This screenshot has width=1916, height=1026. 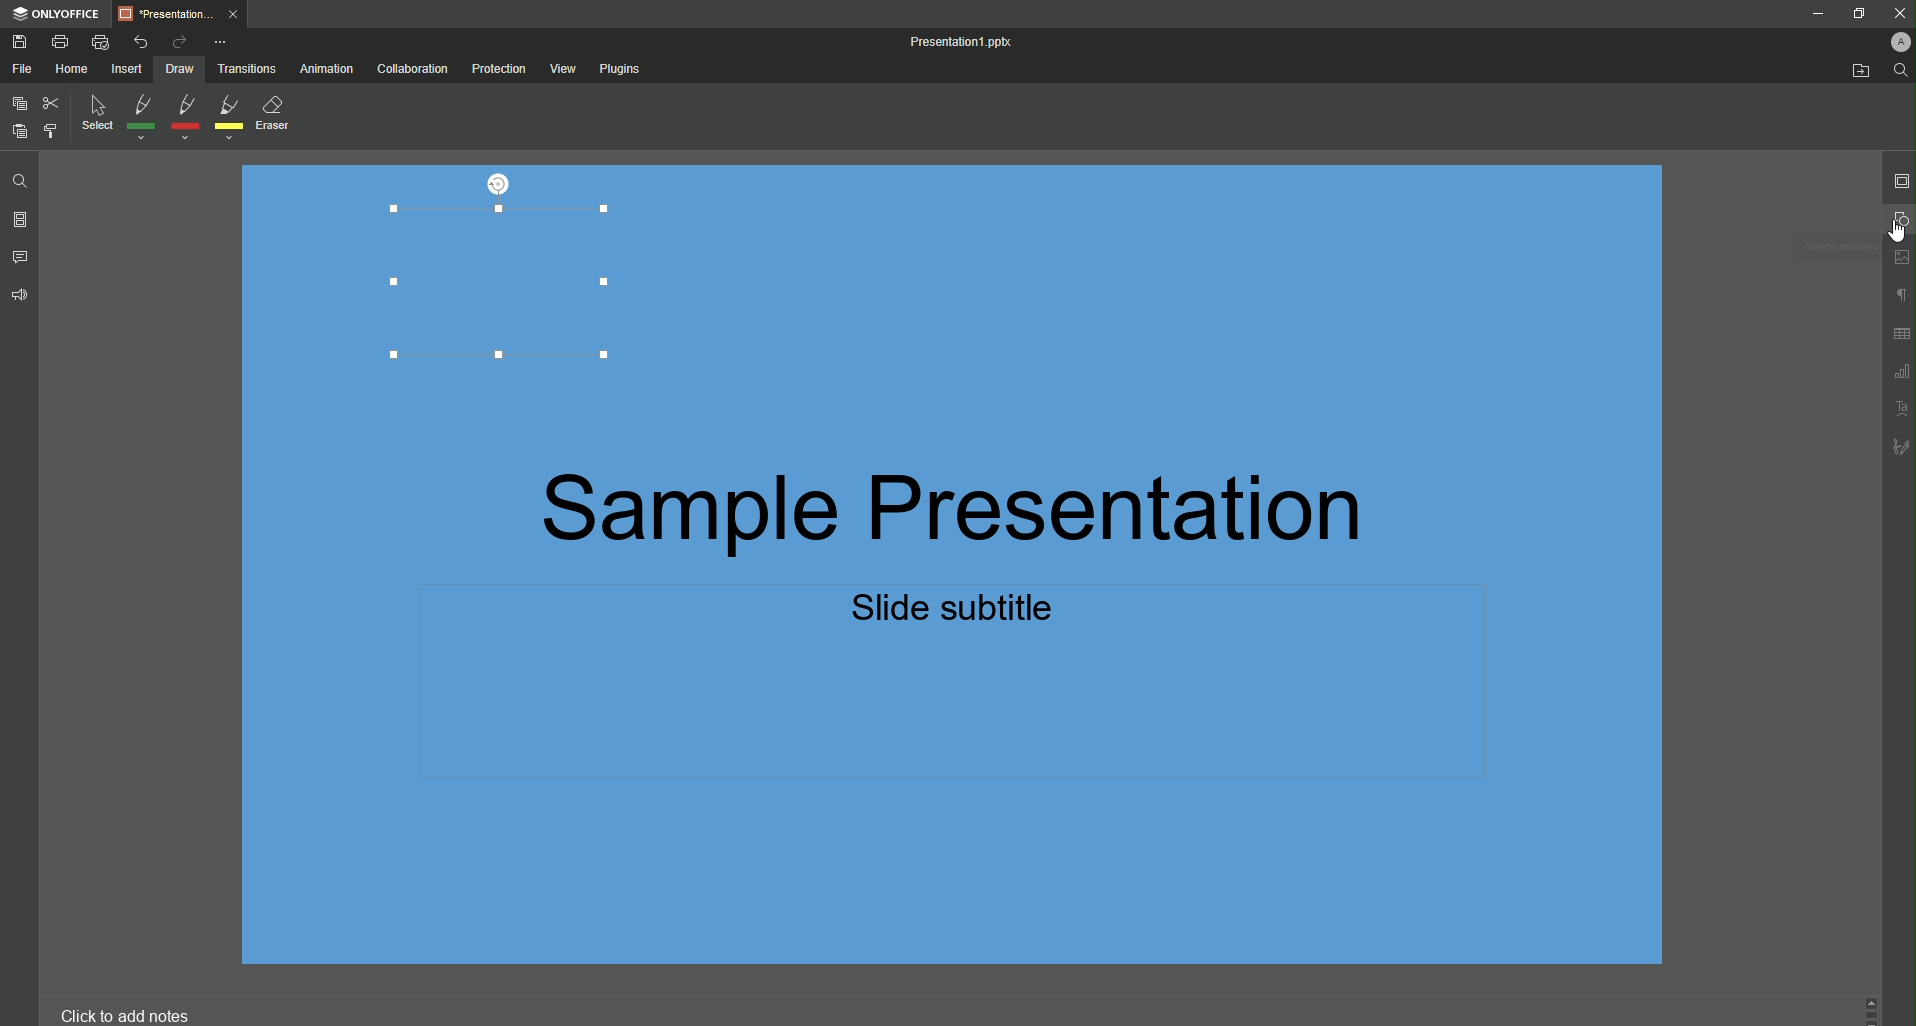 What do you see at coordinates (16, 178) in the screenshot?
I see `Find` at bounding box center [16, 178].